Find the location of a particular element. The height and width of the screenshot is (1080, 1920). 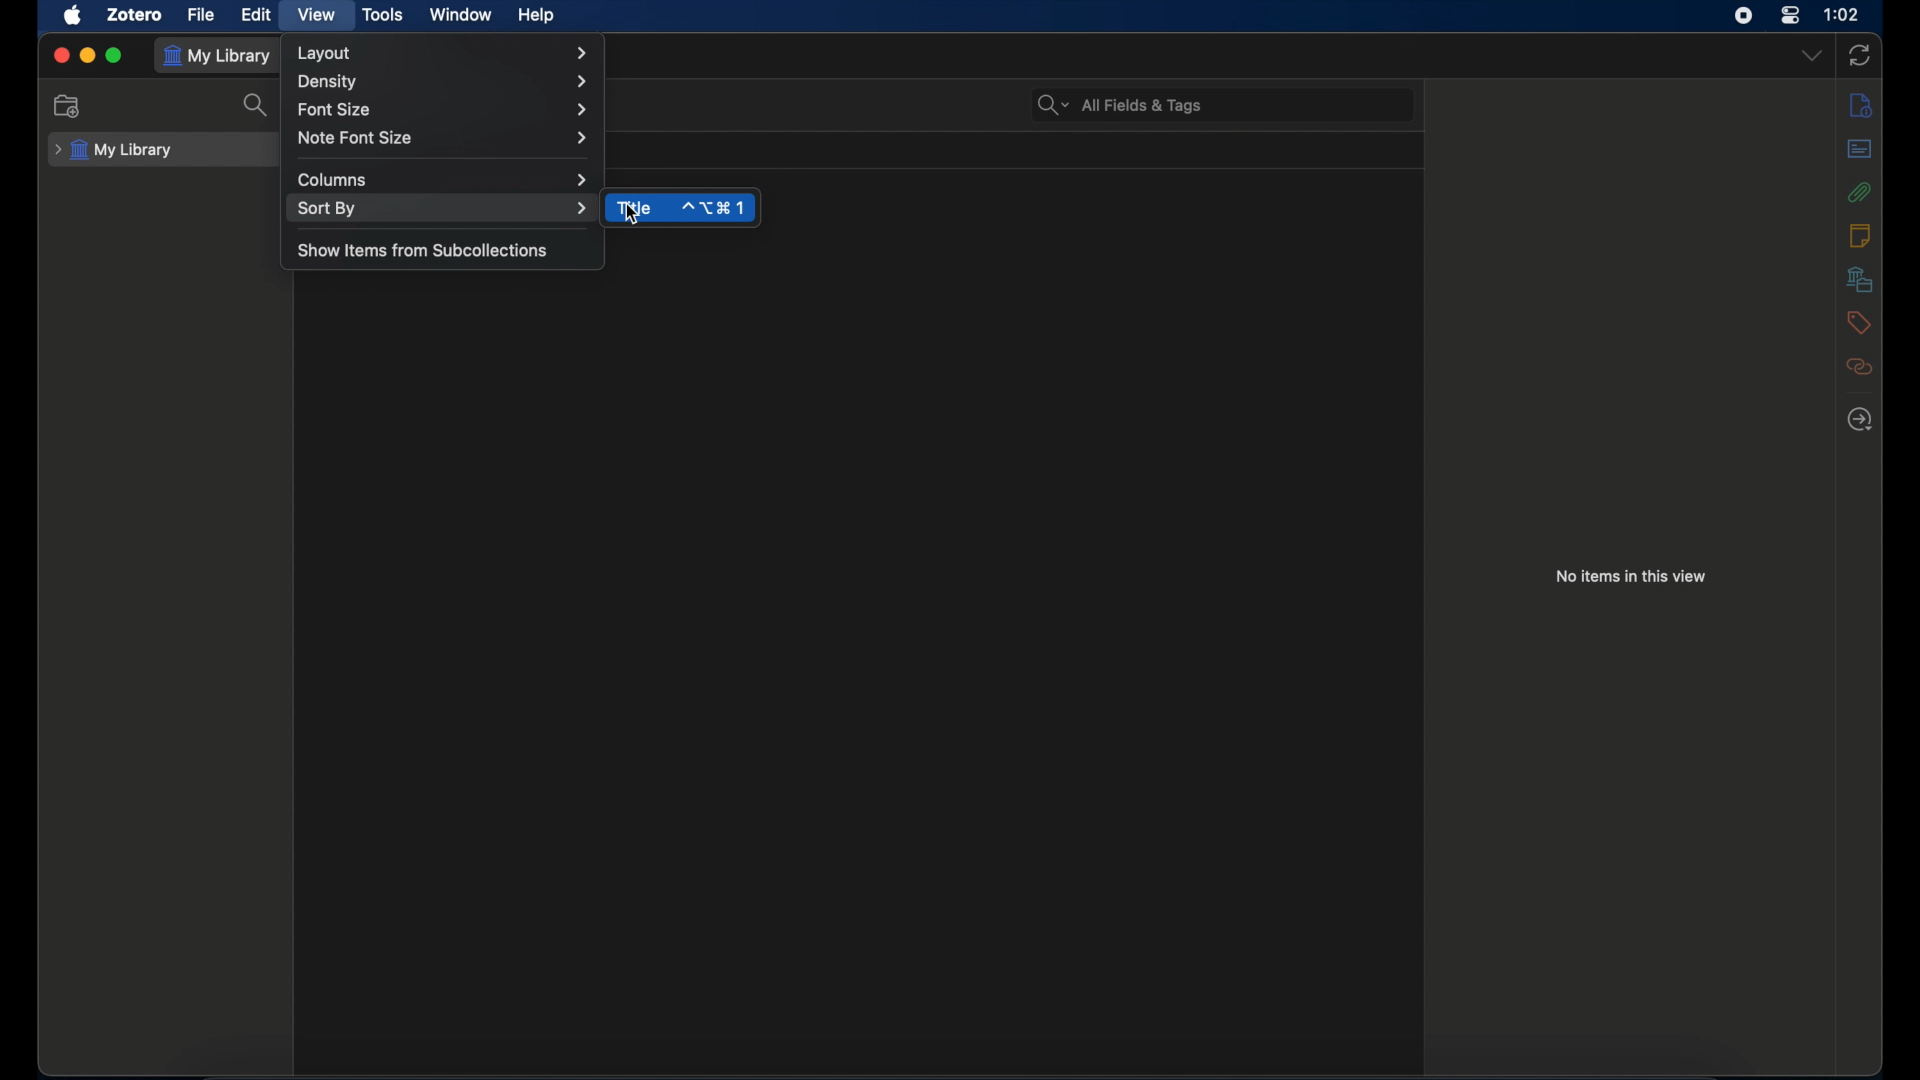

columns is located at coordinates (443, 180).